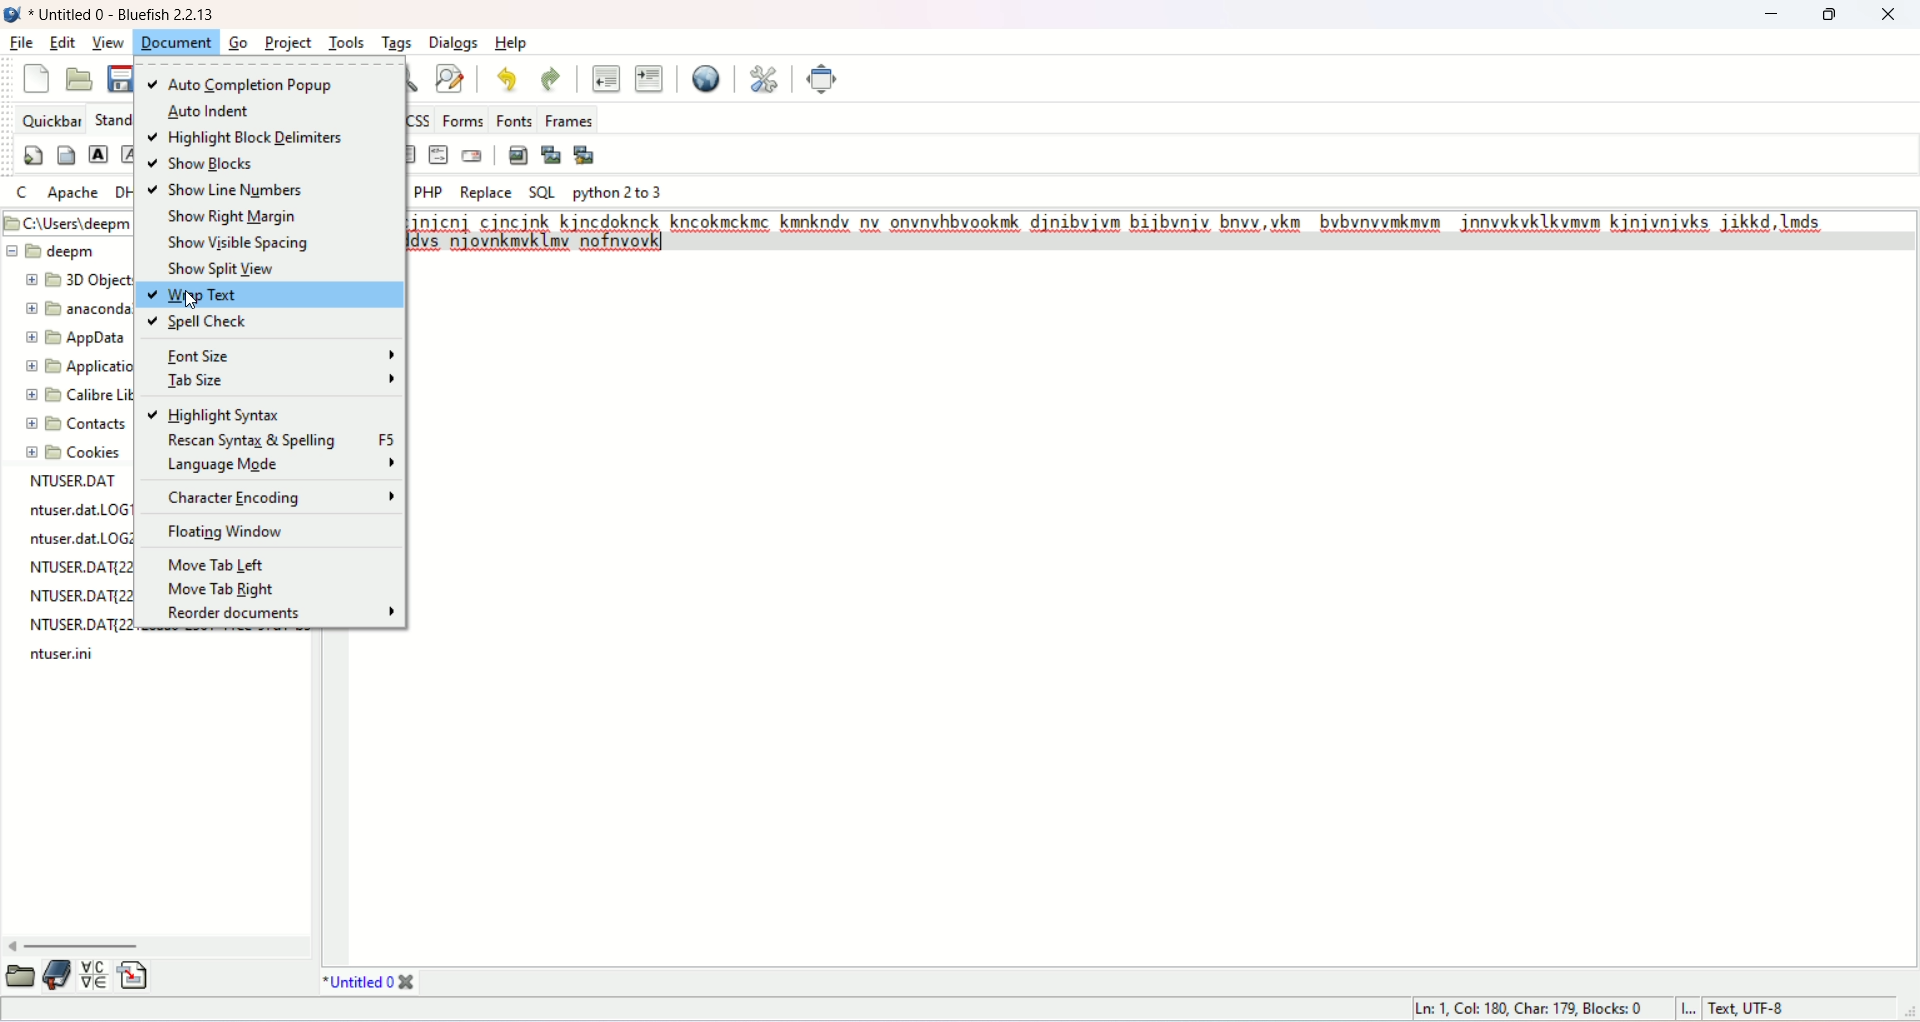  Describe the element at coordinates (245, 81) in the screenshot. I see `auto completion popup` at that location.